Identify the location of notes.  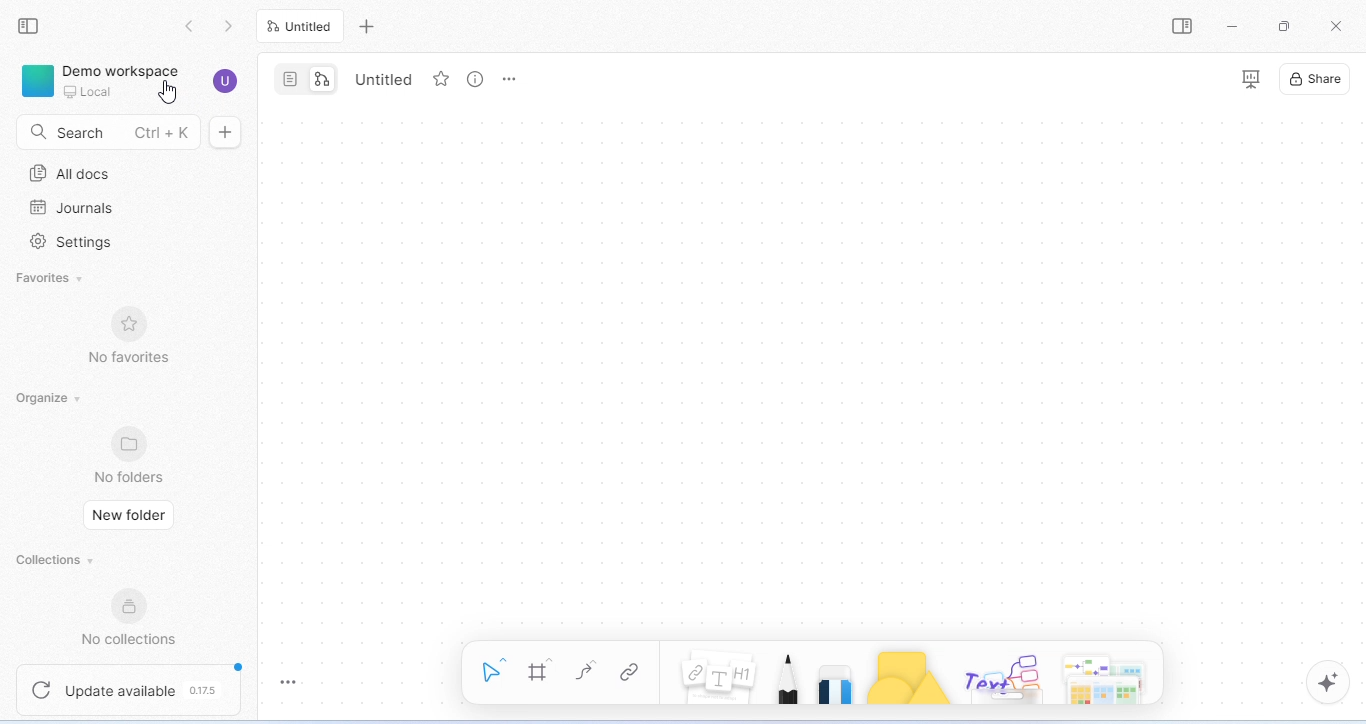
(719, 676).